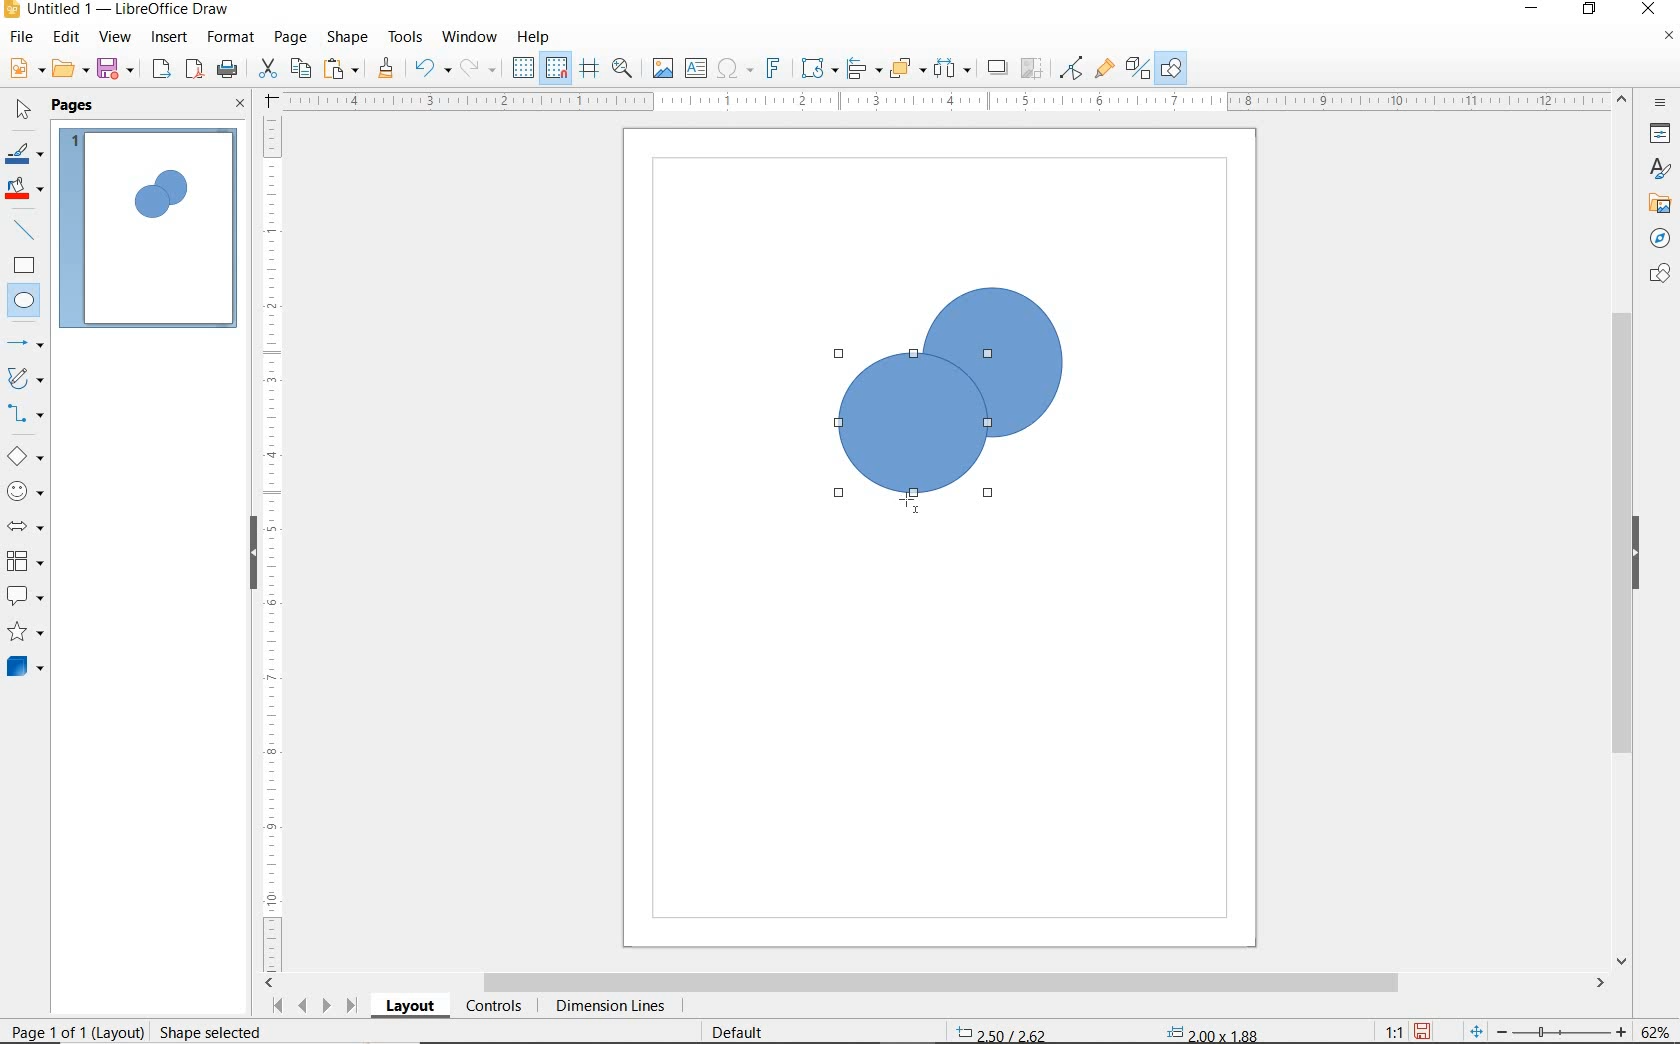  Describe the element at coordinates (75, 105) in the screenshot. I see `PAGES` at that location.